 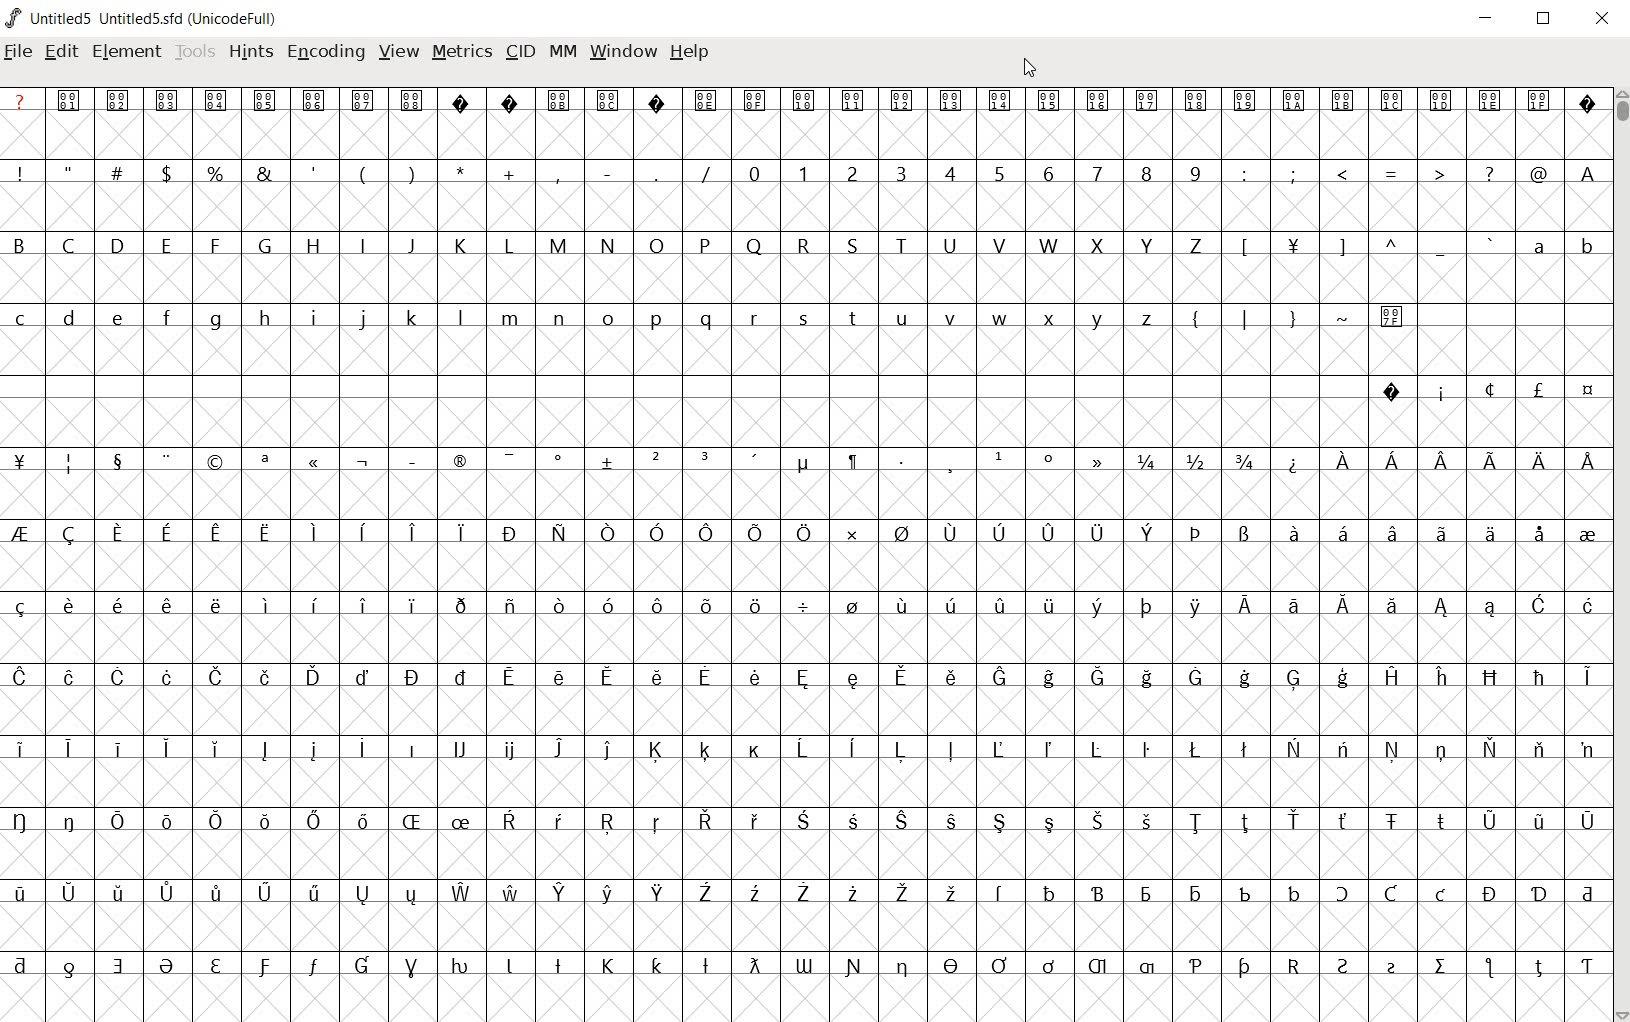 I want to click on Symbol, so click(x=900, y=678).